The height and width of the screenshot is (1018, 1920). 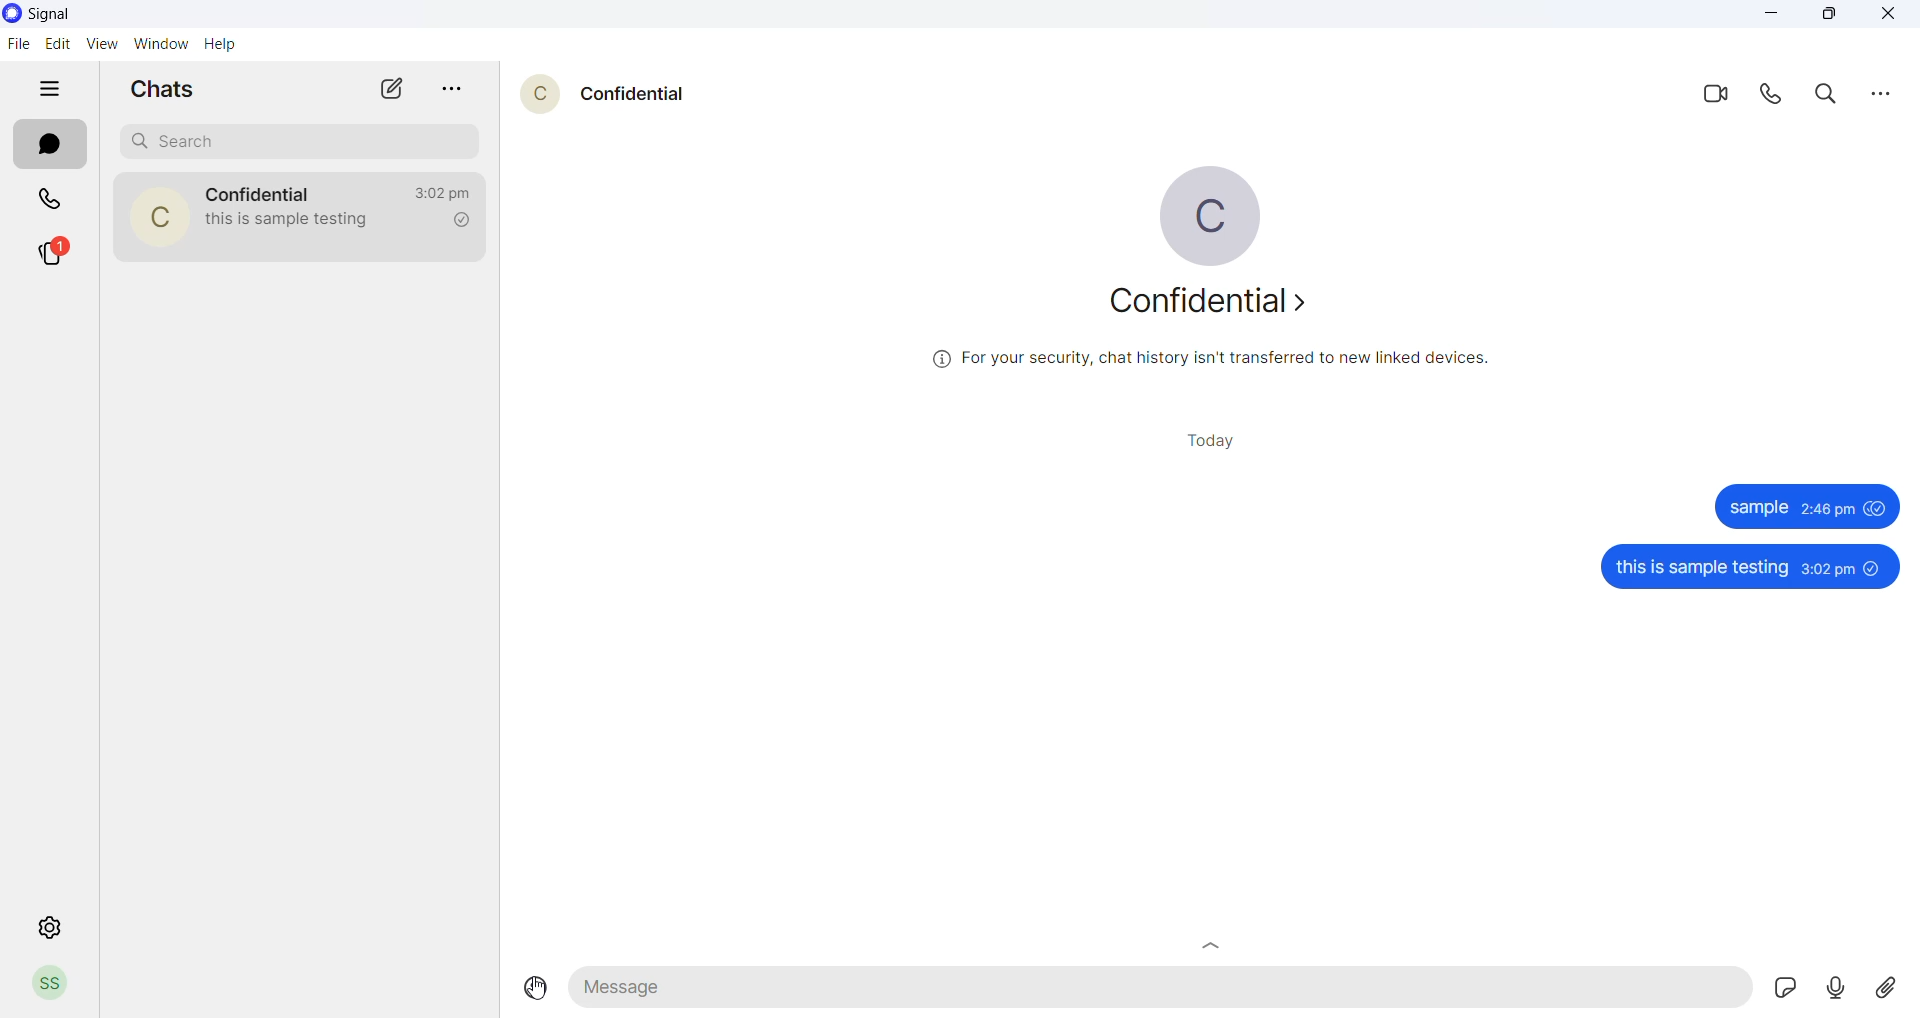 I want to click on calls, so click(x=47, y=201).